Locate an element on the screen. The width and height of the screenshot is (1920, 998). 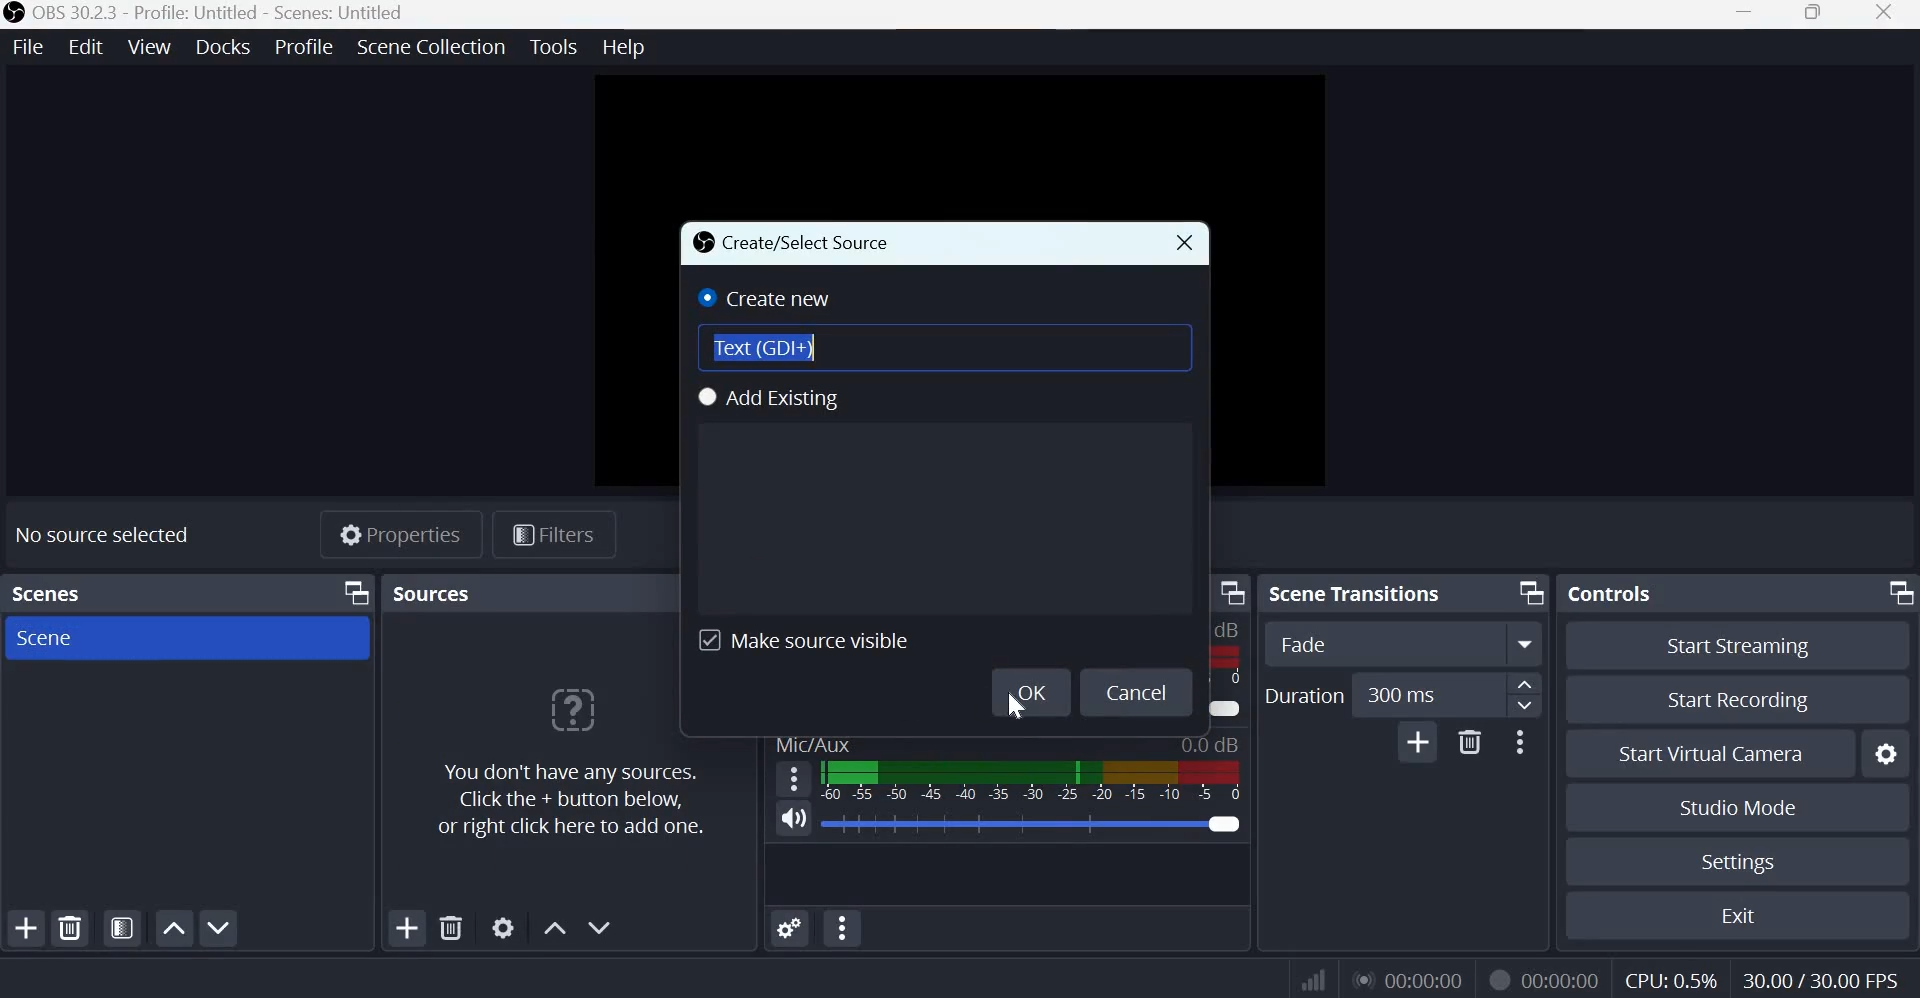
Cancel is located at coordinates (1134, 693).